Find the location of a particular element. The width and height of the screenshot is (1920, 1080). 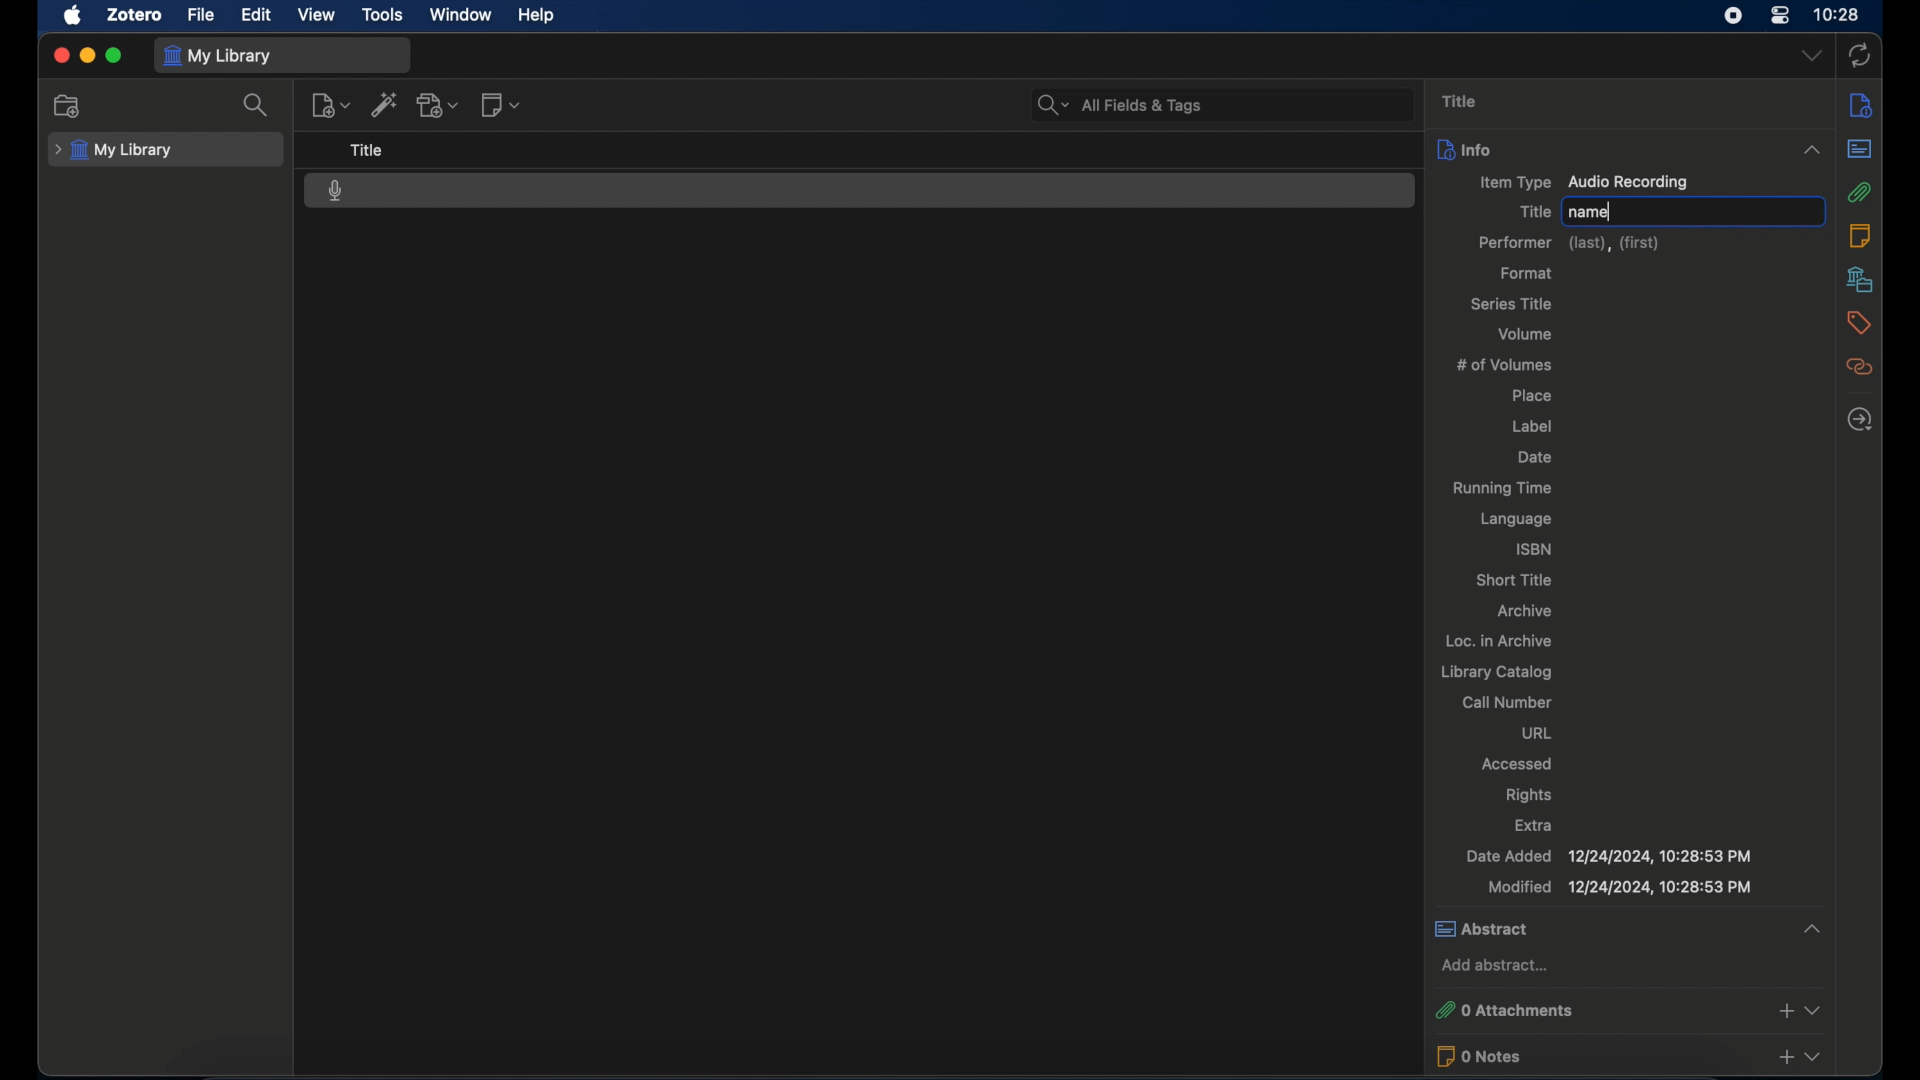

tags is located at coordinates (1860, 325).